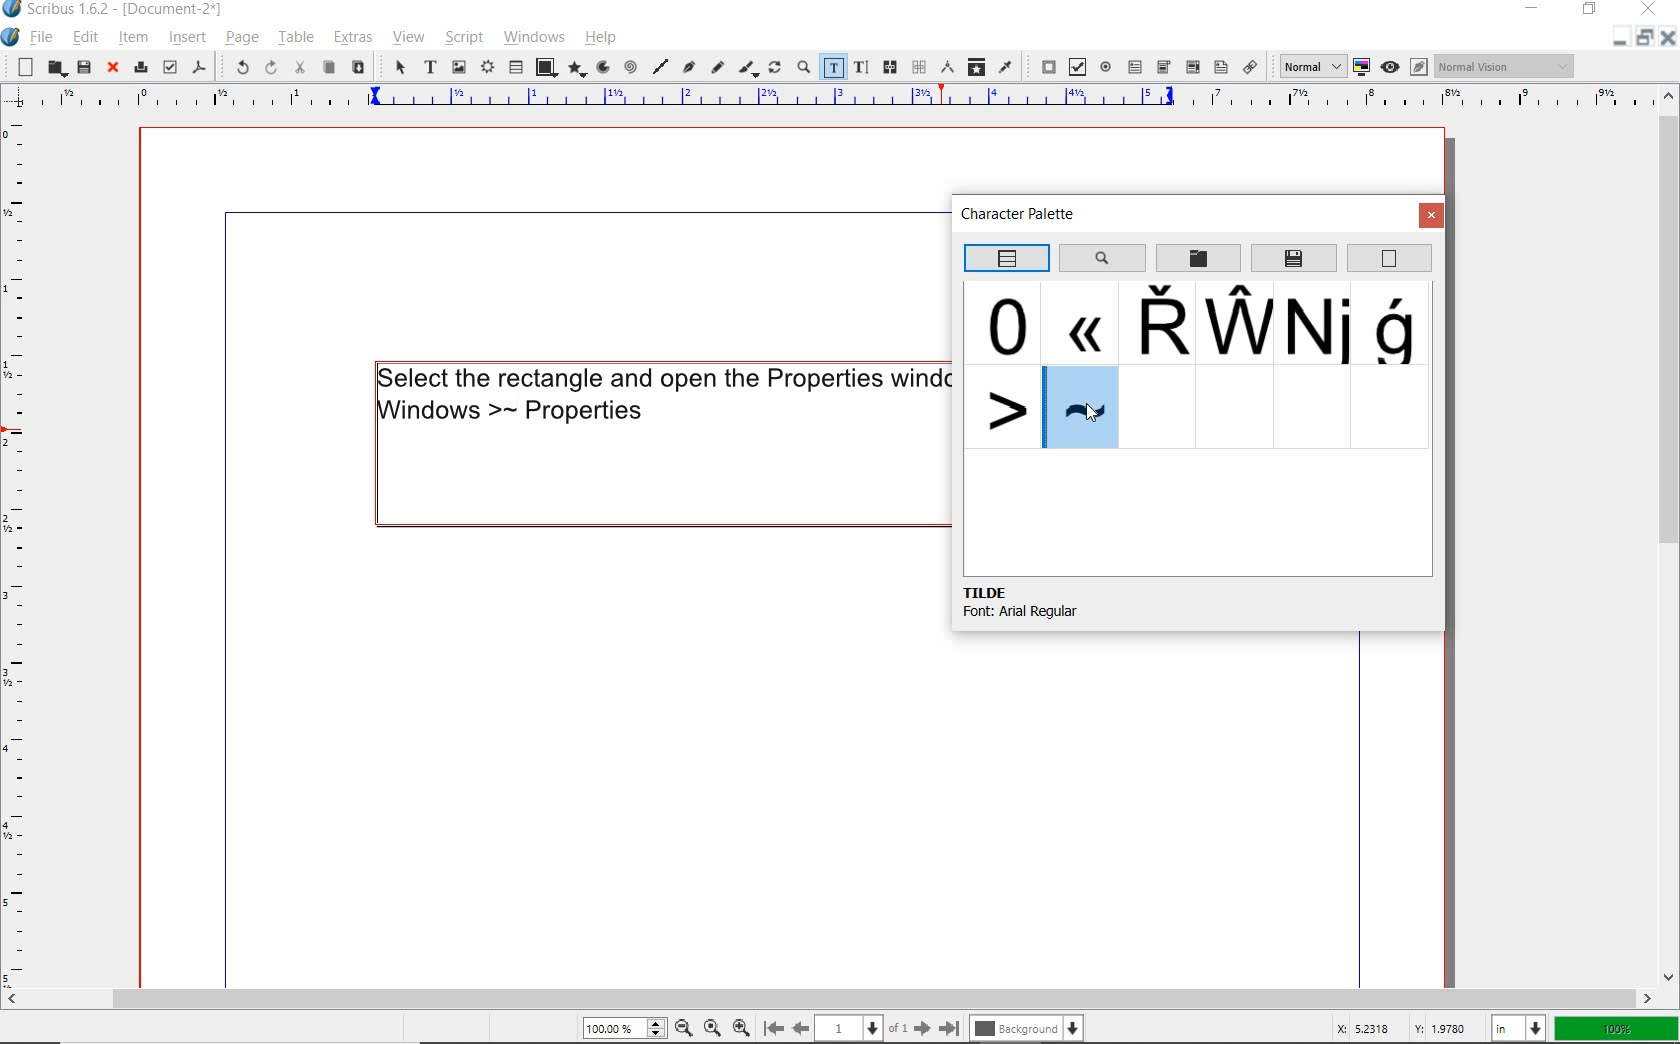 The width and height of the screenshot is (1680, 1044). I want to click on preflight verifier, so click(170, 67).